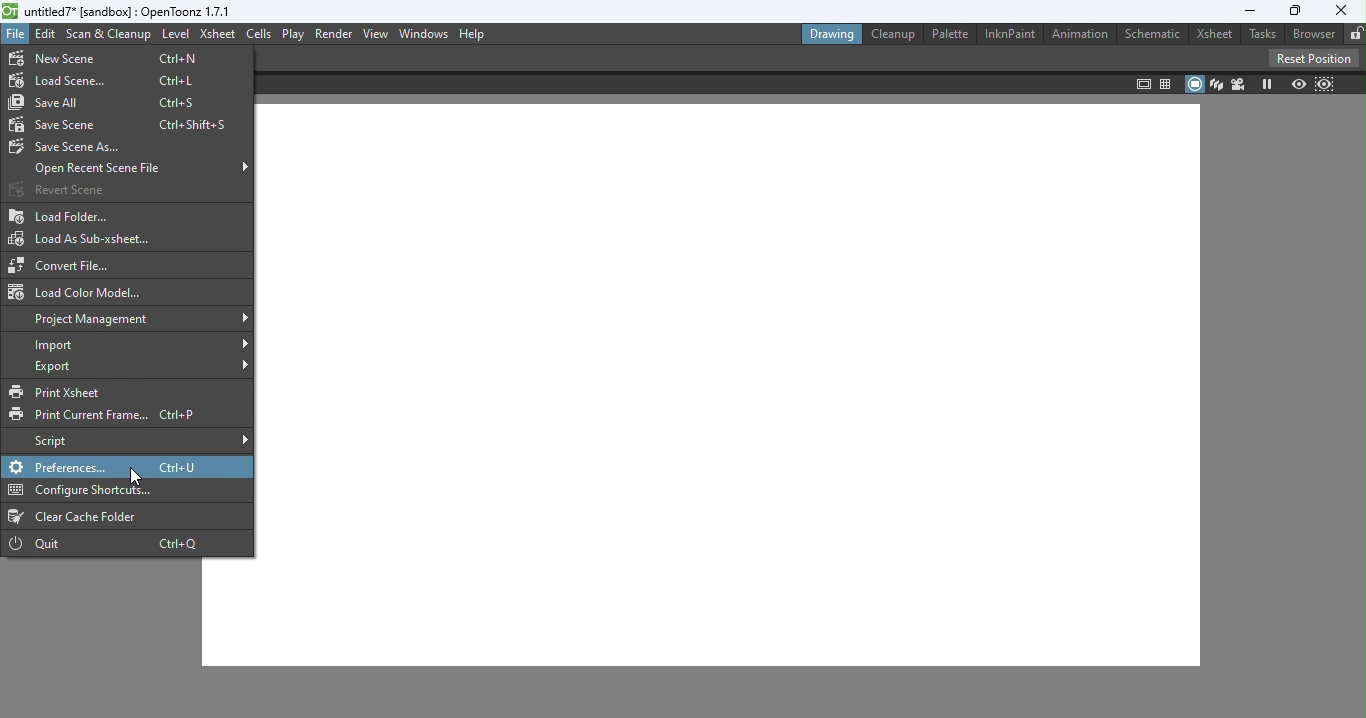 This screenshot has height=718, width=1366. What do you see at coordinates (1266, 85) in the screenshot?
I see `Freeze` at bounding box center [1266, 85].